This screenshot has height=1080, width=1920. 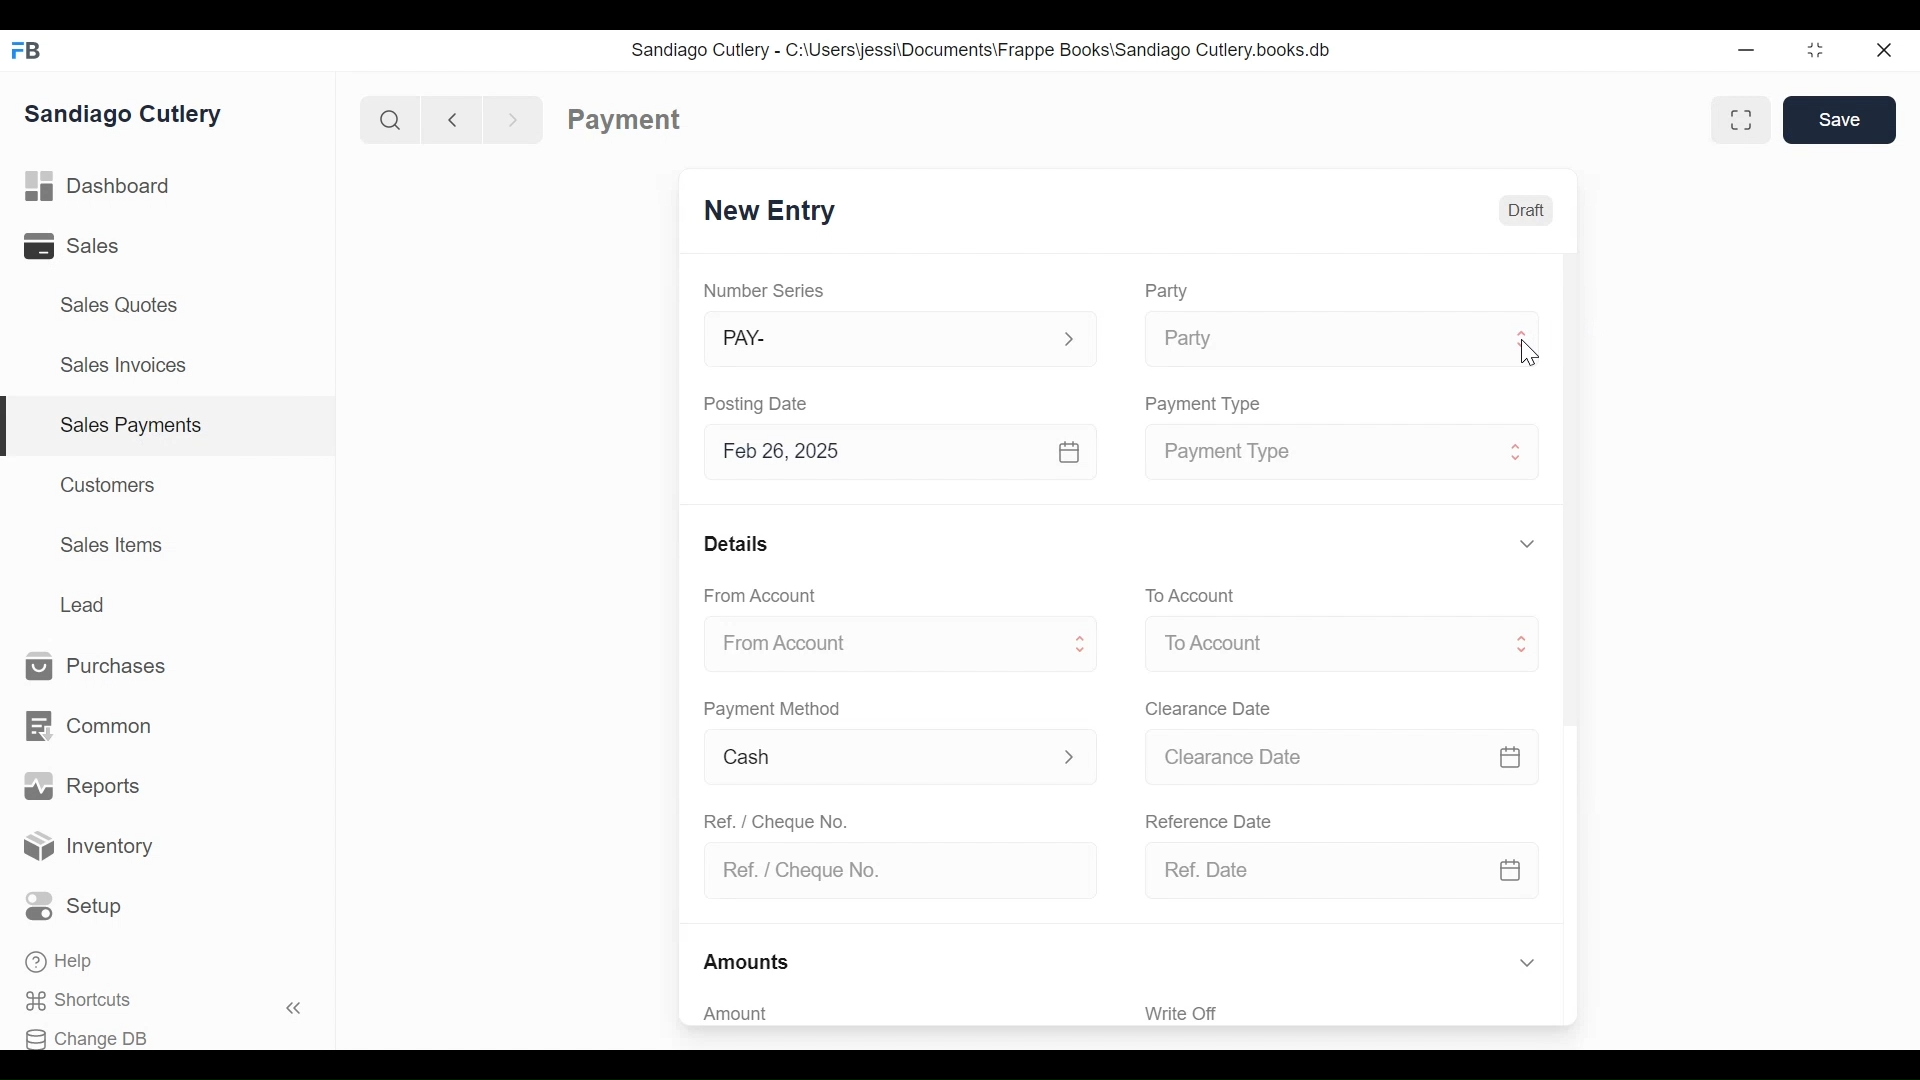 I want to click on Help, so click(x=62, y=963).